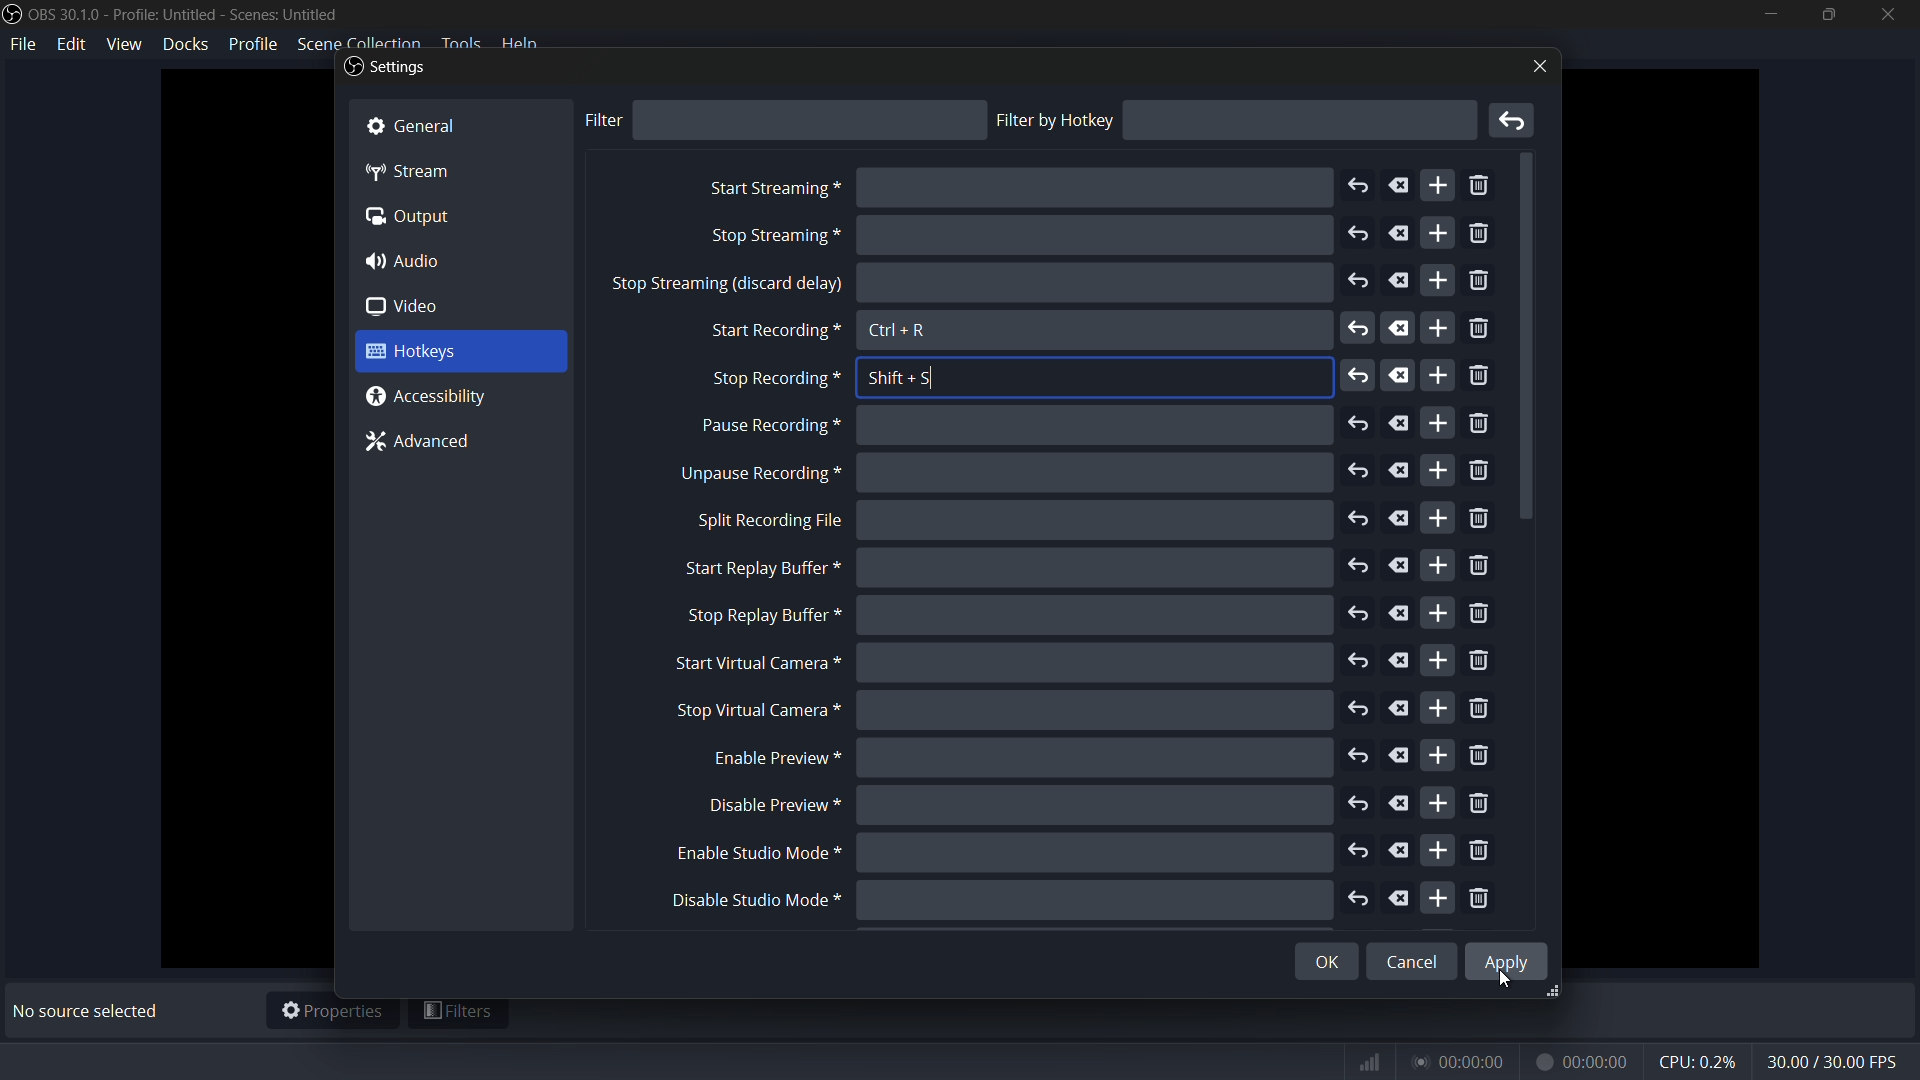  What do you see at coordinates (431, 123) in the screenshot?
I see `& General` at bounding box center [431, 123].